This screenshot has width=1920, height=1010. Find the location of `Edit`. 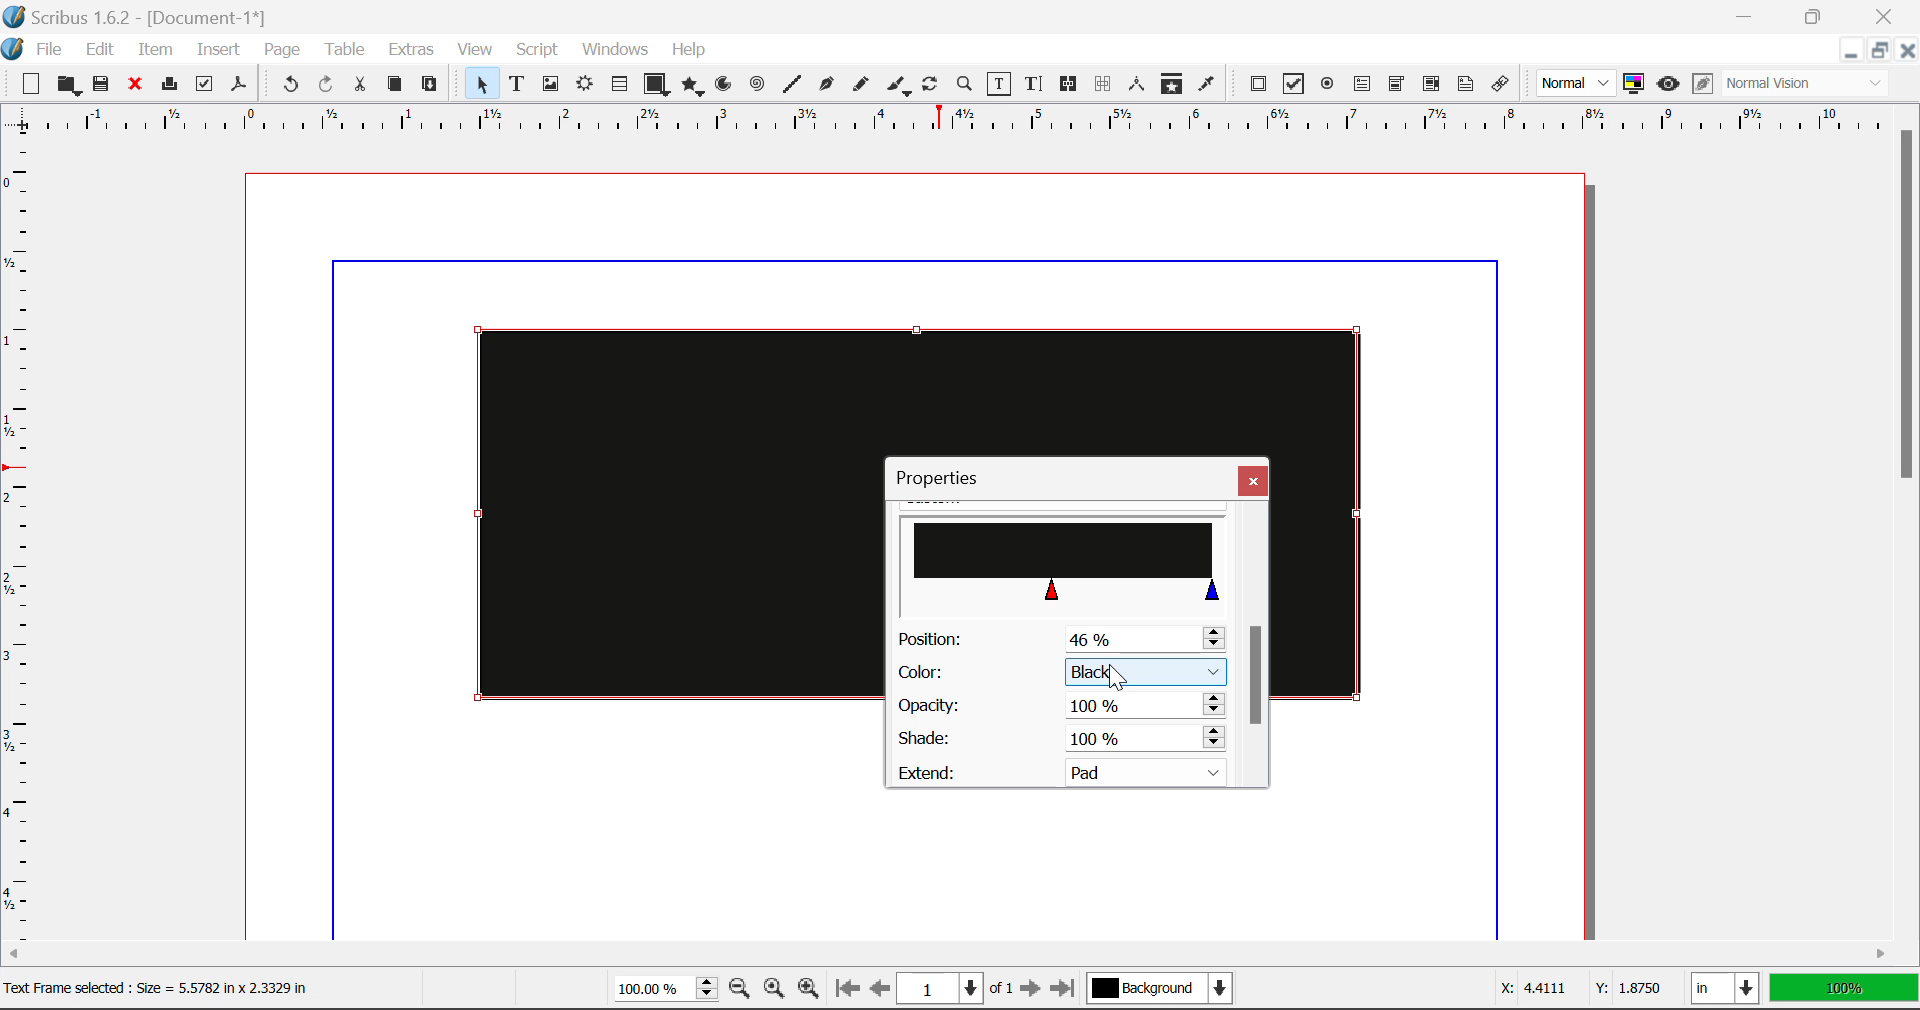

Edit is located at coordinates (100, 50).